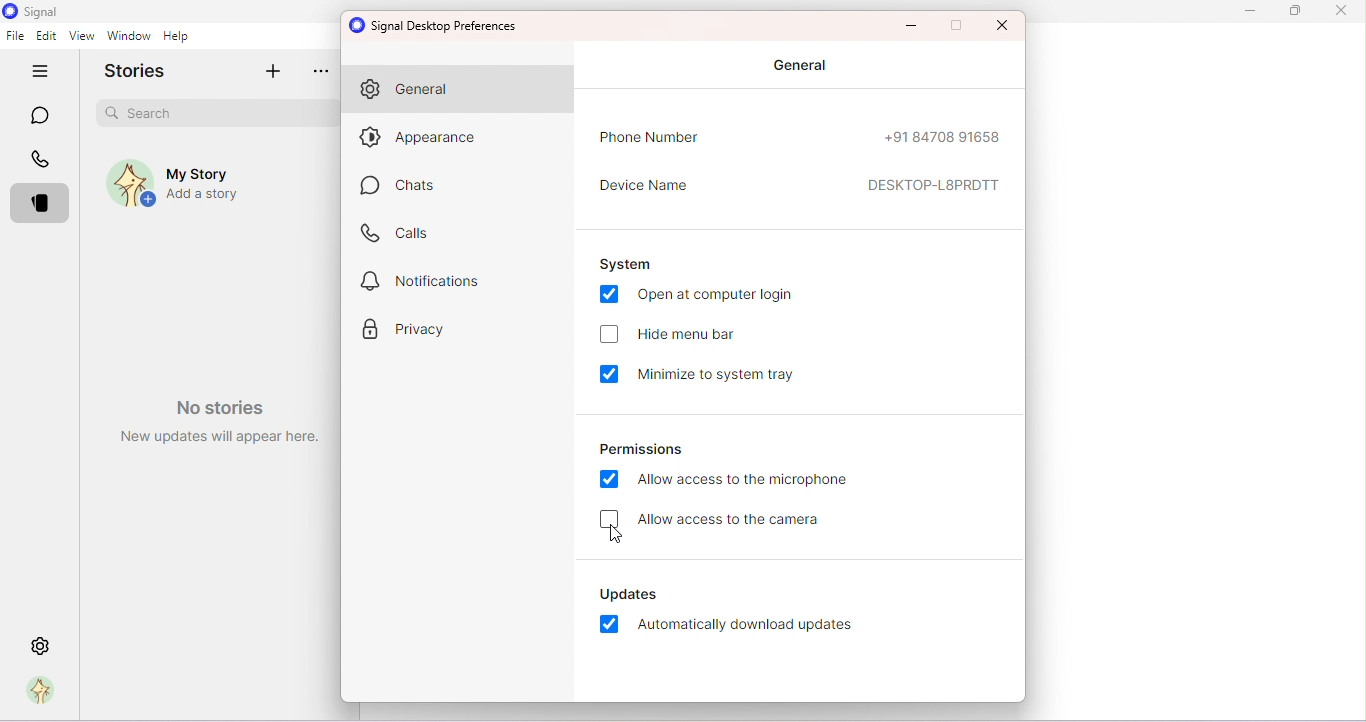  What do you see at coordinates (129, 37) in the screenshot?
I see `Window` at bounding box center [129, 37].